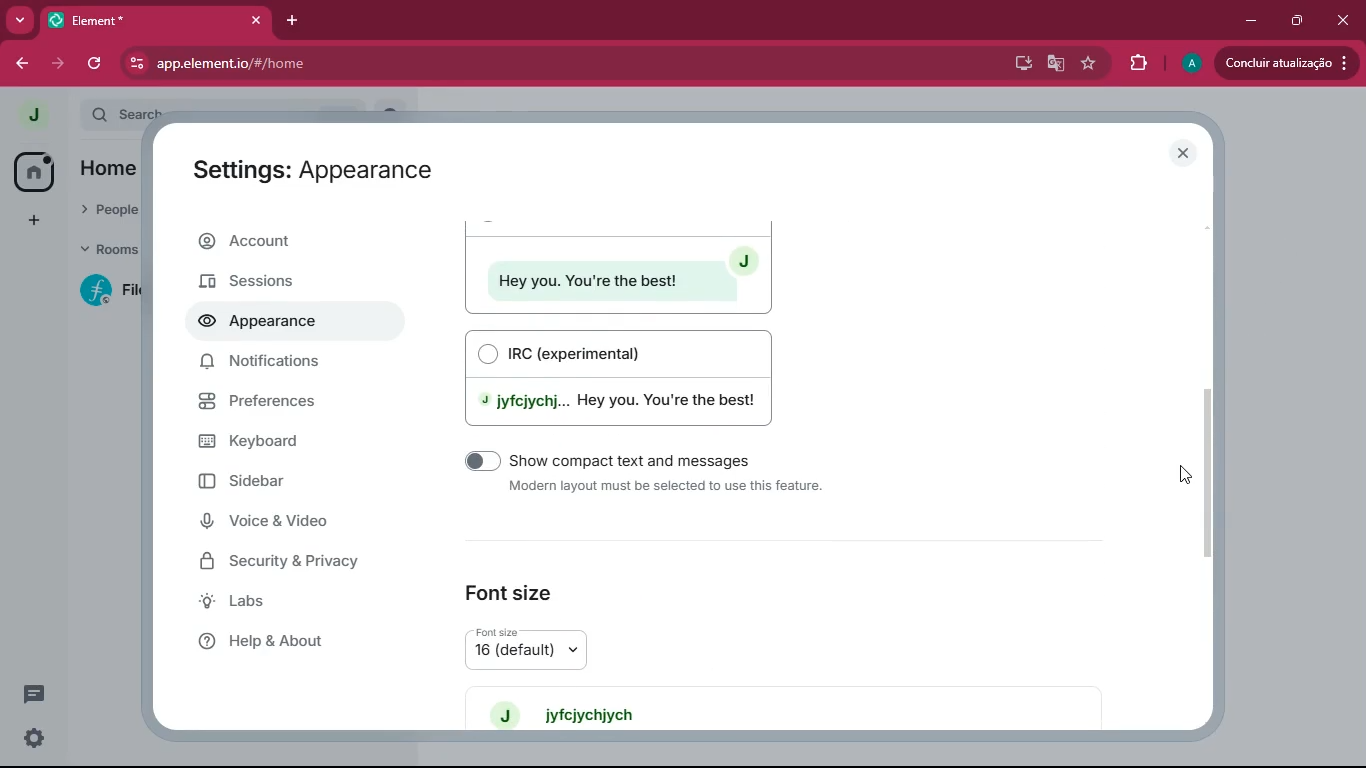 This screenshot has height=768, width=1366. Describe the element at coordinates (93, 64) in the screenshot. I see `refresh` at that location.